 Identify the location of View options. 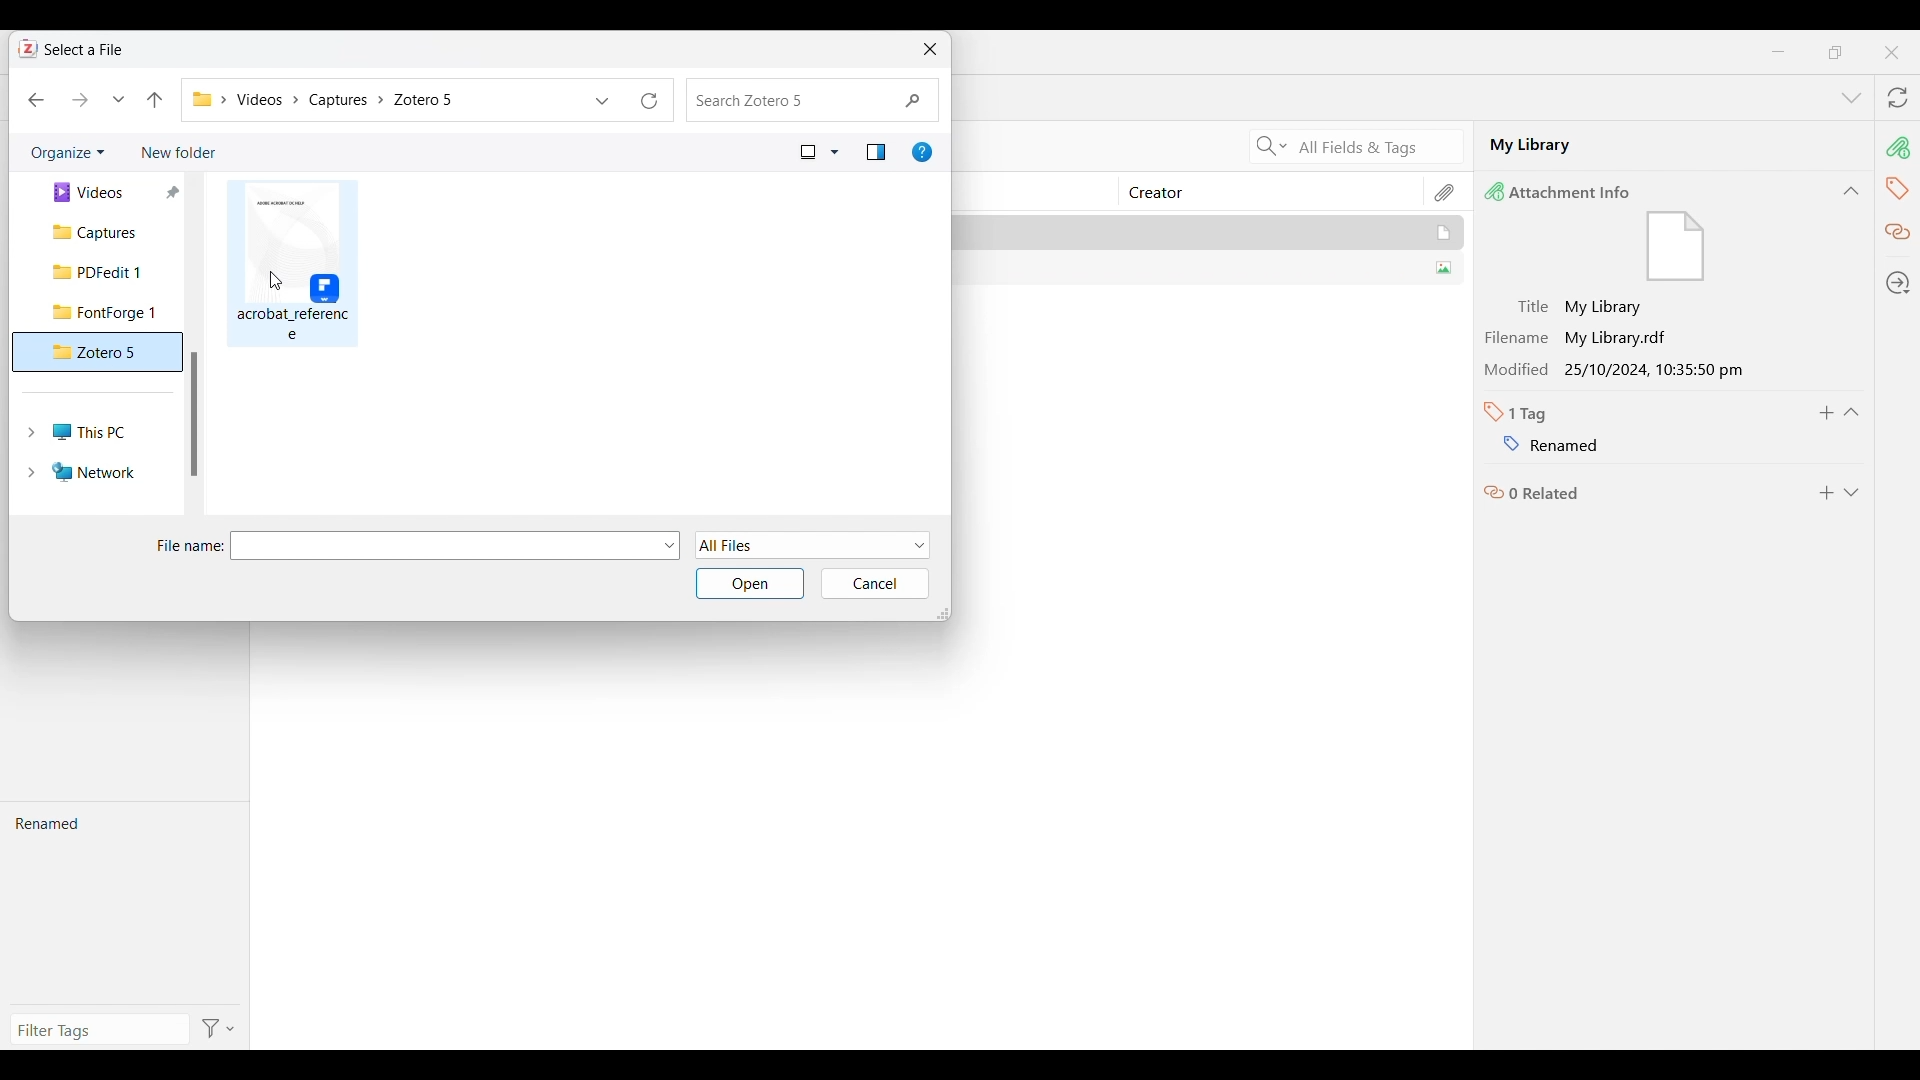
(833, 152).